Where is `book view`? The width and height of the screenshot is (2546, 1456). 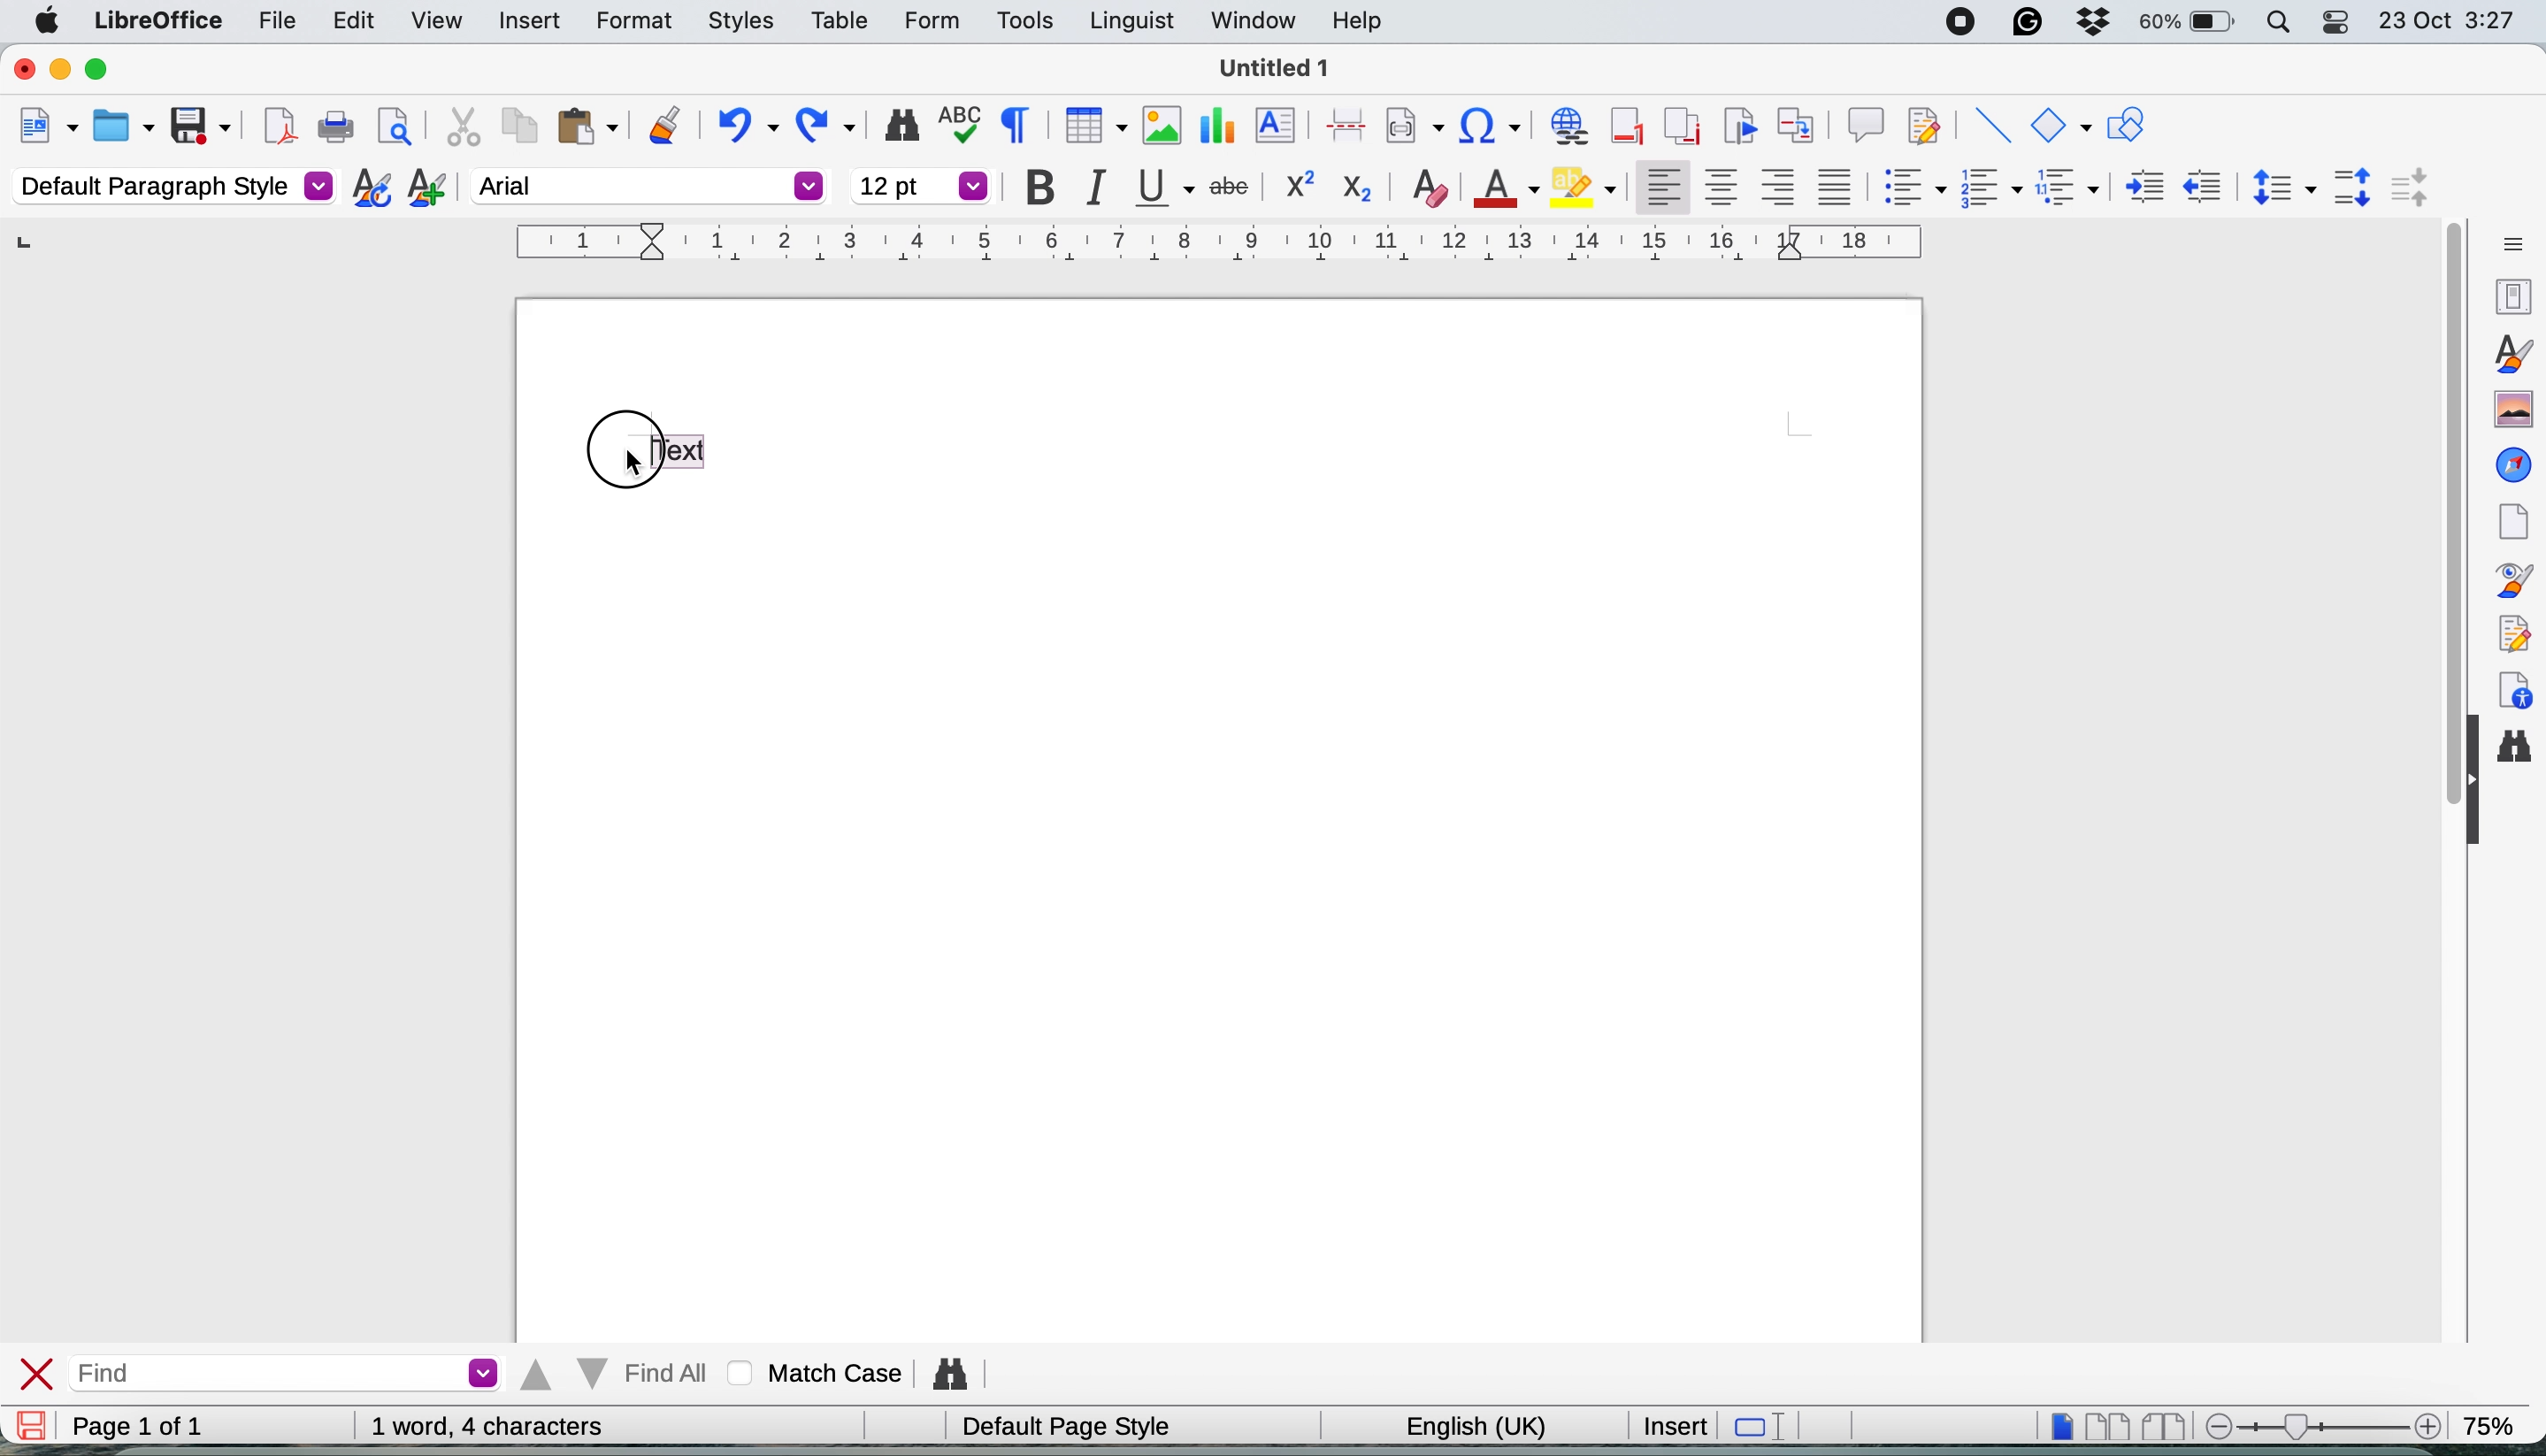
book view is located at coordinates (2160, 1425).